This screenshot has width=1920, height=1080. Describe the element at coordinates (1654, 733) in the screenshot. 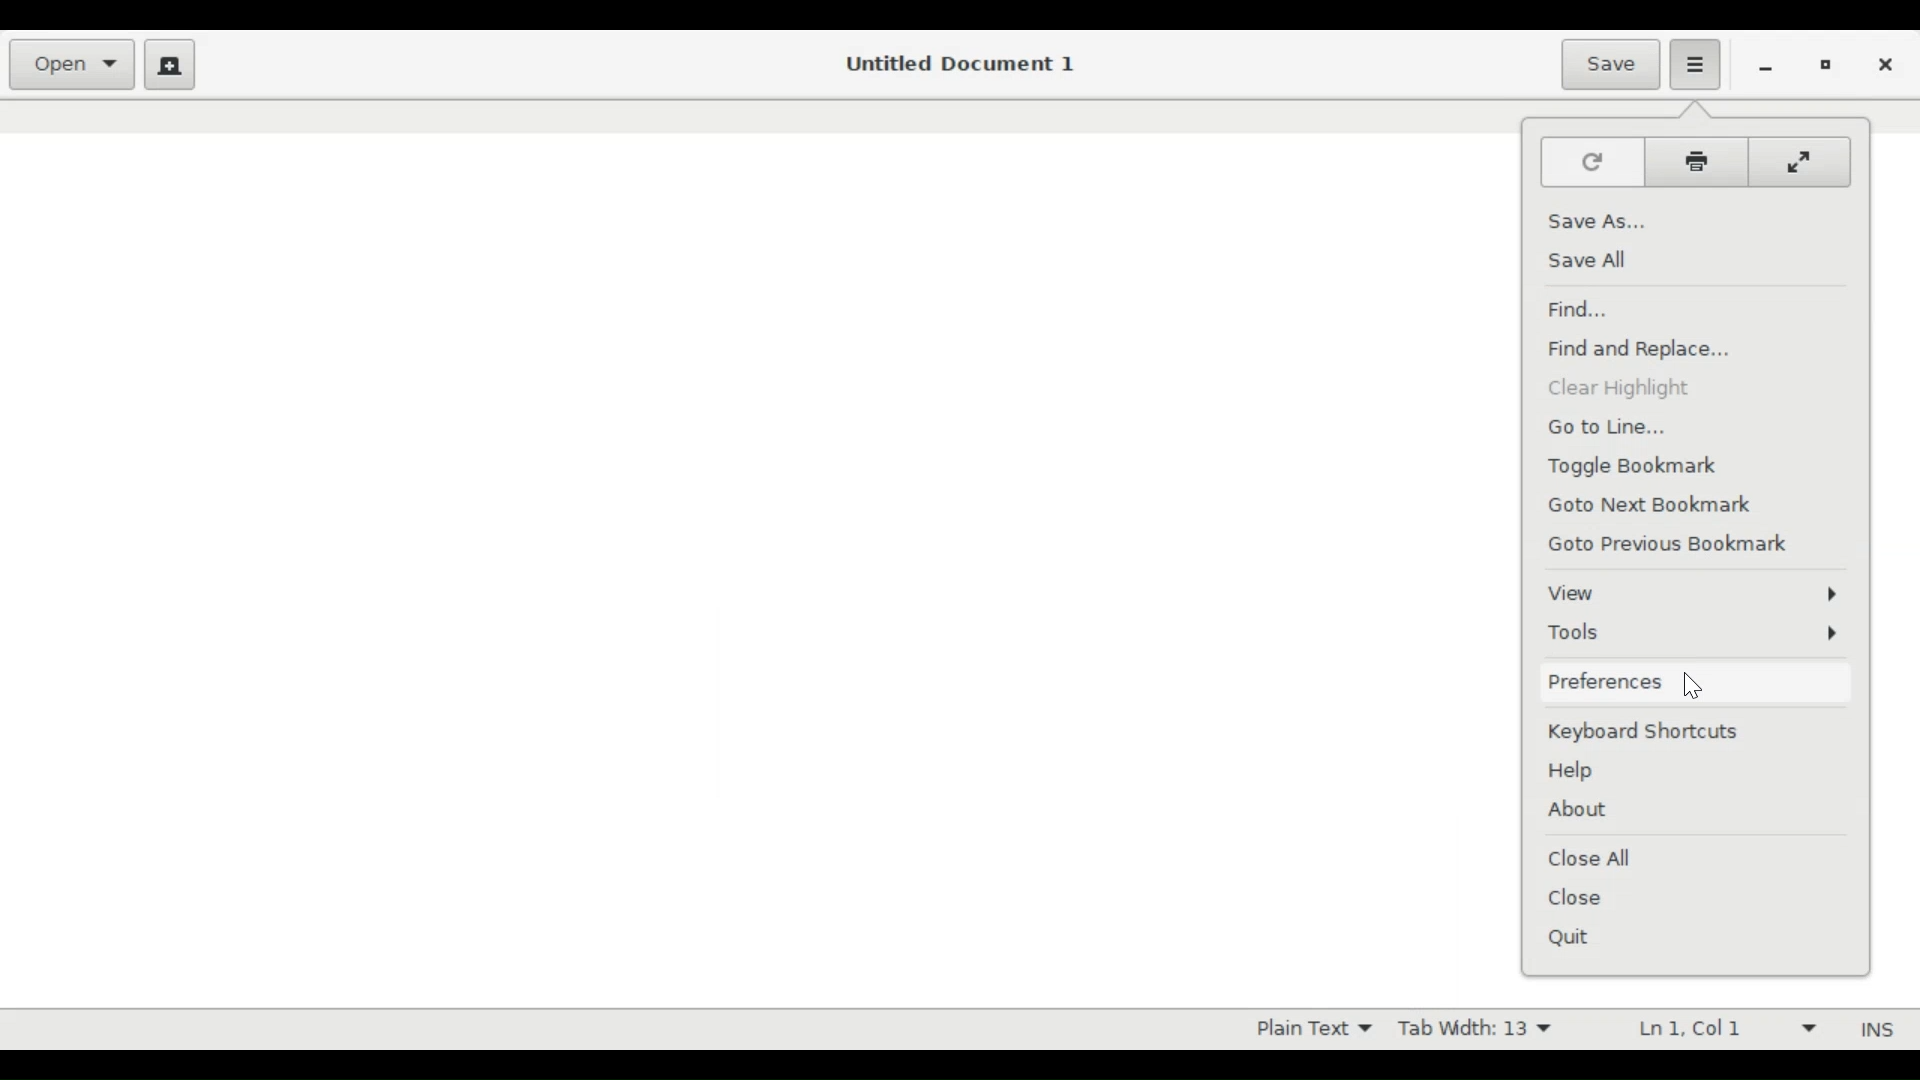

I see `Keyboard shortcuts` at that location.